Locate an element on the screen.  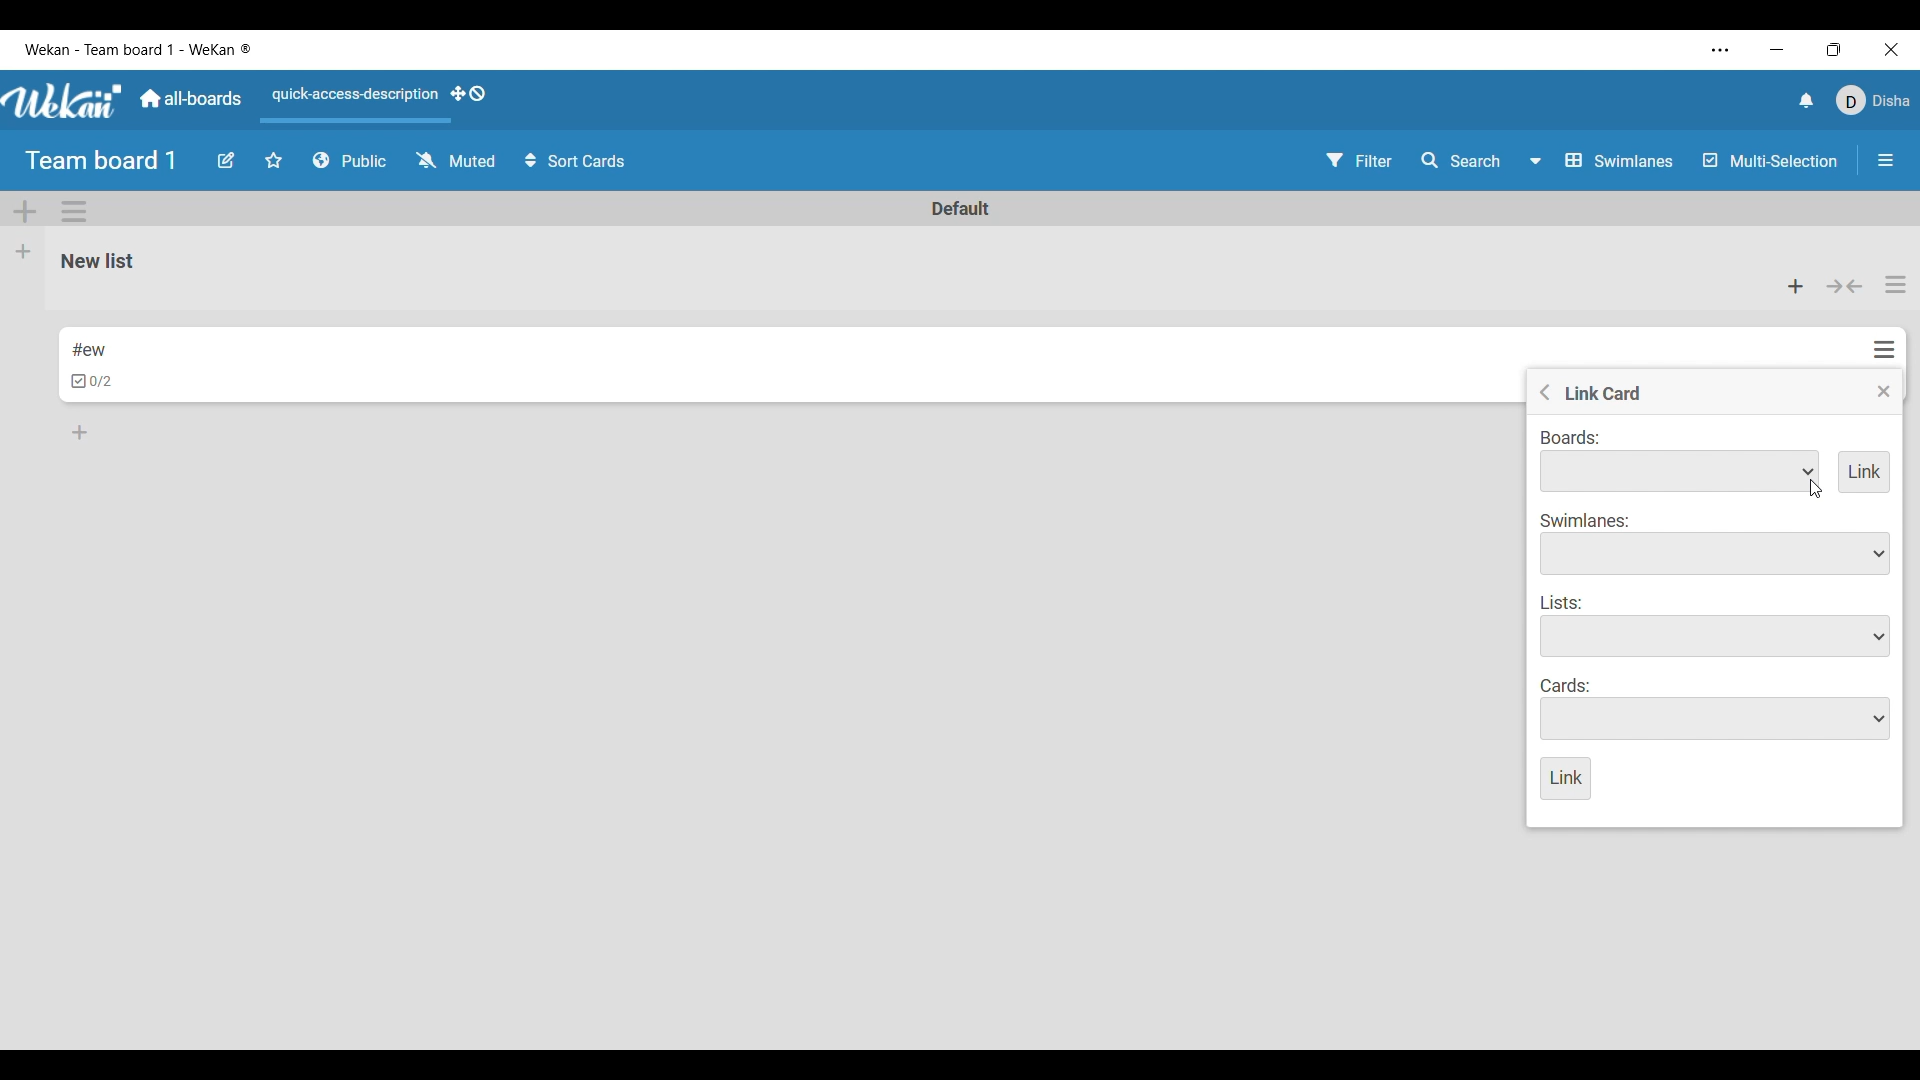
Card options is located at coordinates (1716, 719).